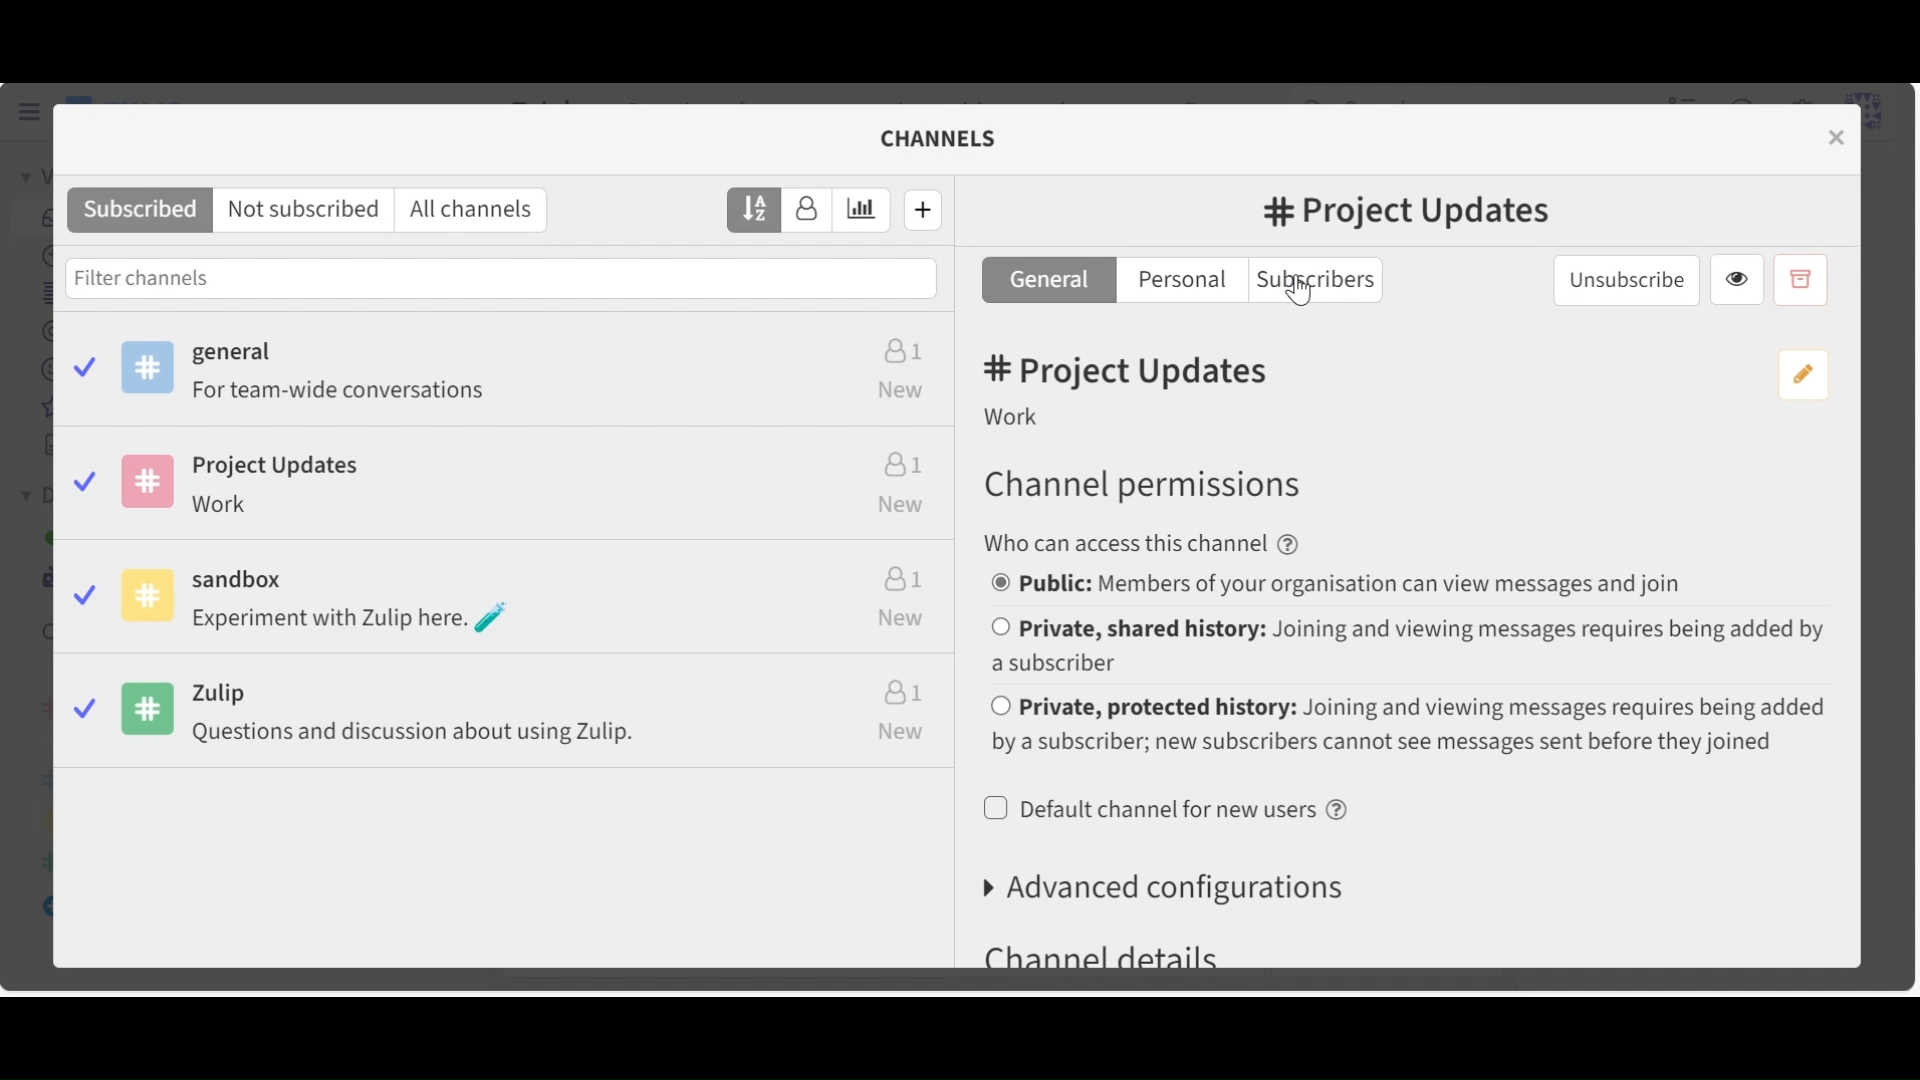 The image size is (1920, 1080). Describe the element at coordinates (1300, 299) in the screenshot. I see `Cursor` at that location.